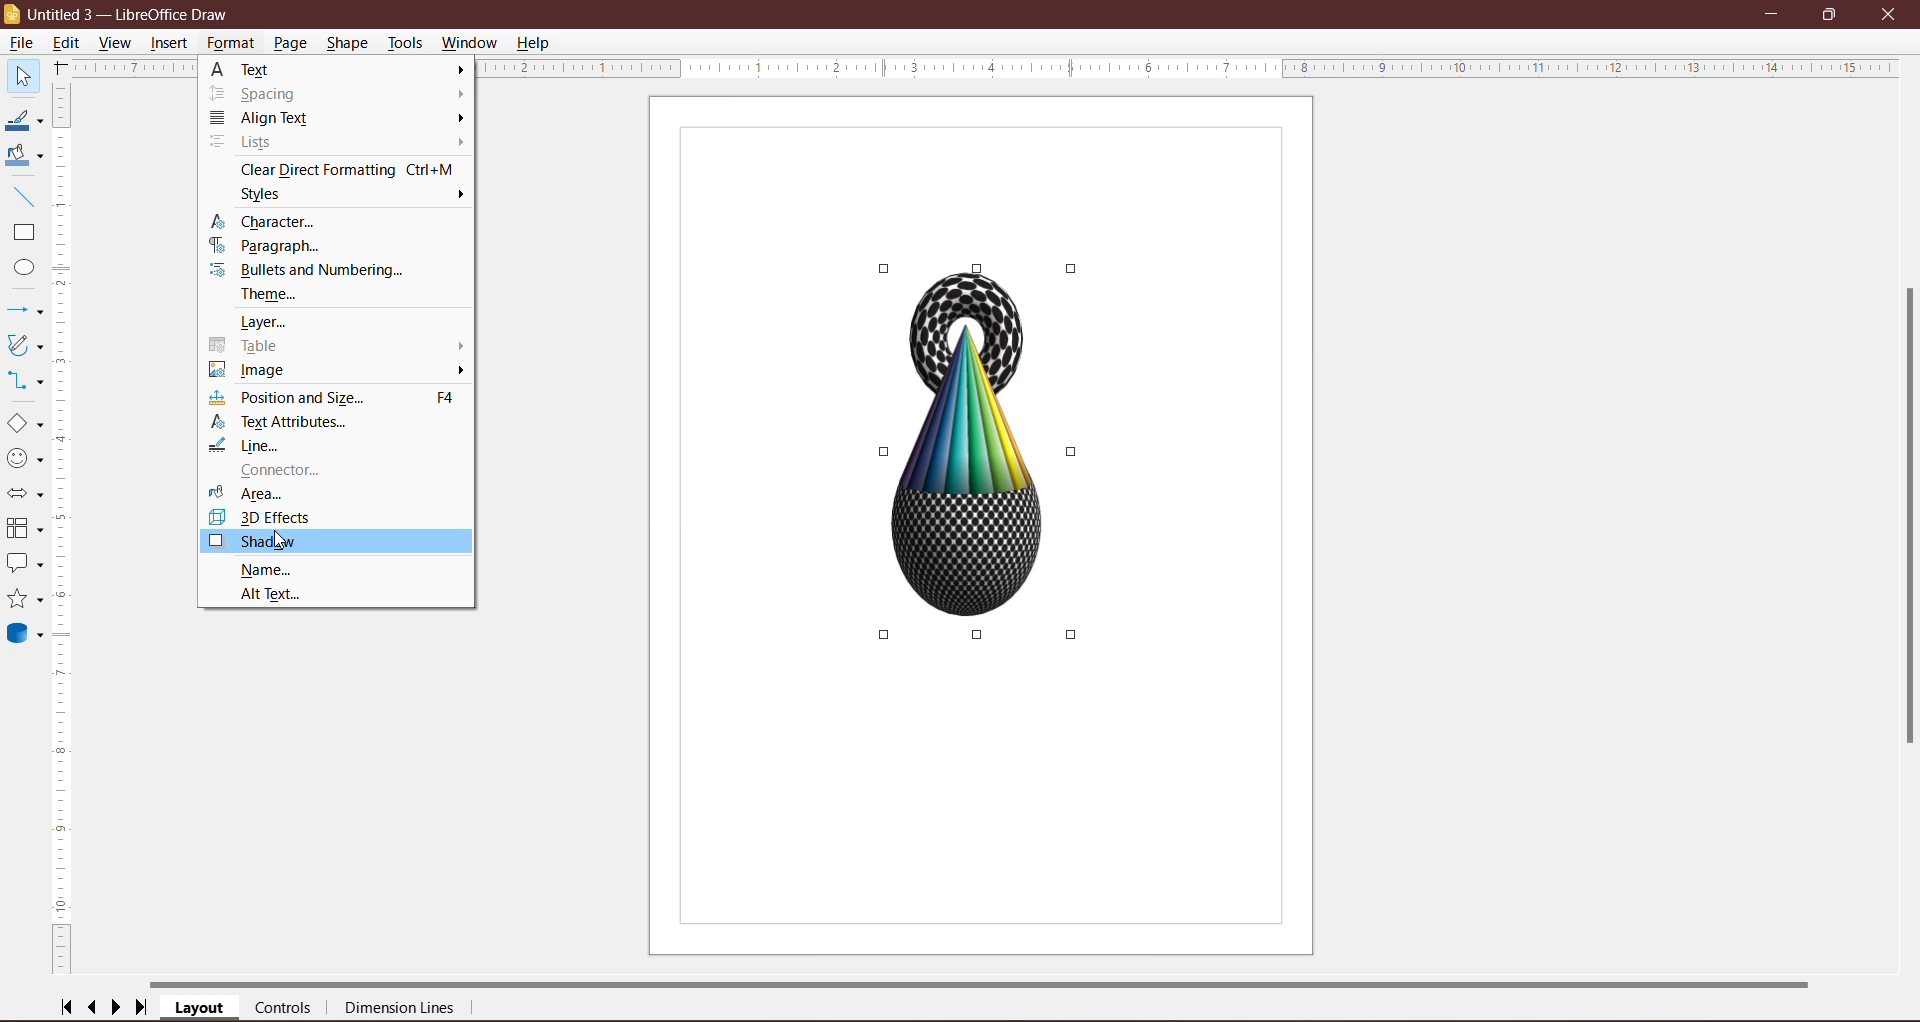  I want to click on Text Attributes, so click(289, 422).